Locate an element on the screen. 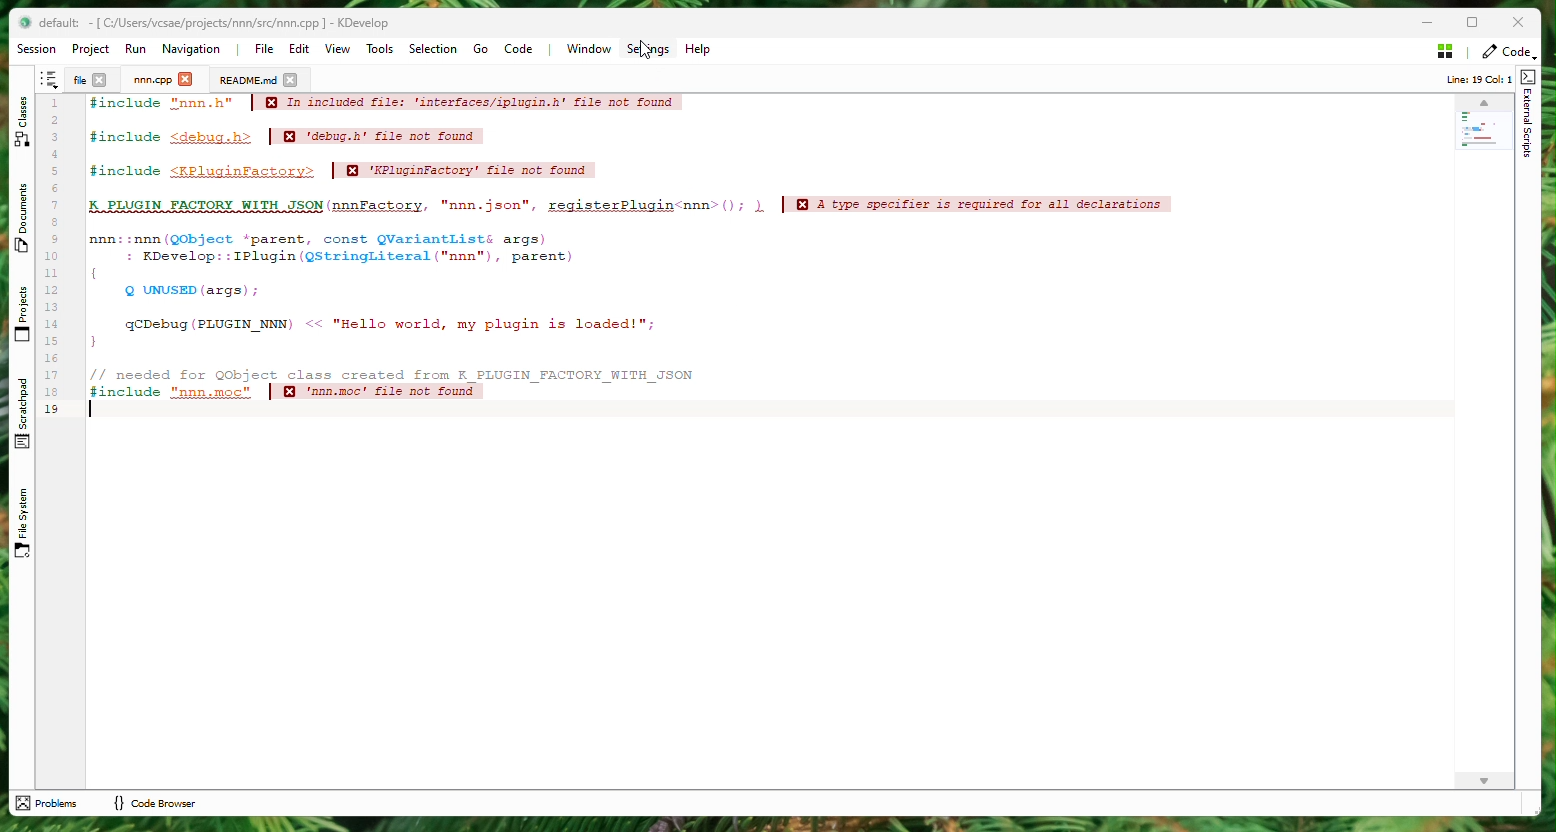  19 is located at coordinates (53, 408).